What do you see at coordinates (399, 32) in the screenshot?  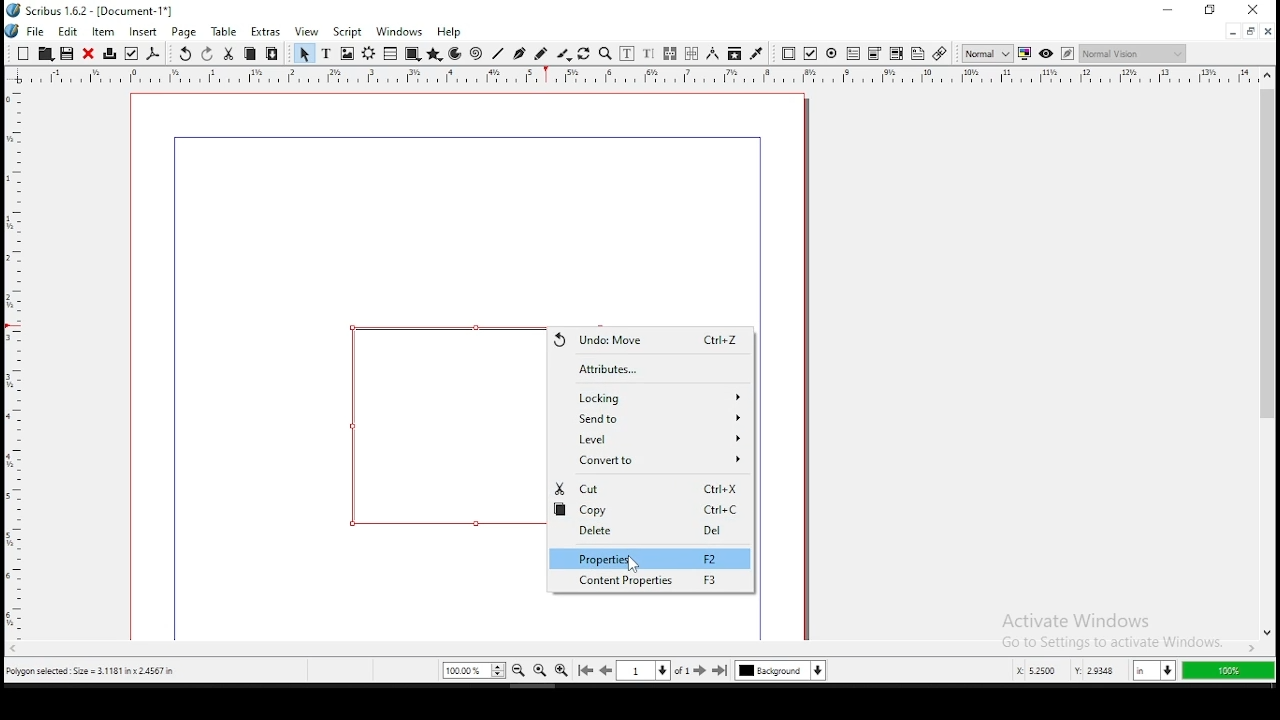 I see `windows` at bounding box center [399, 32].